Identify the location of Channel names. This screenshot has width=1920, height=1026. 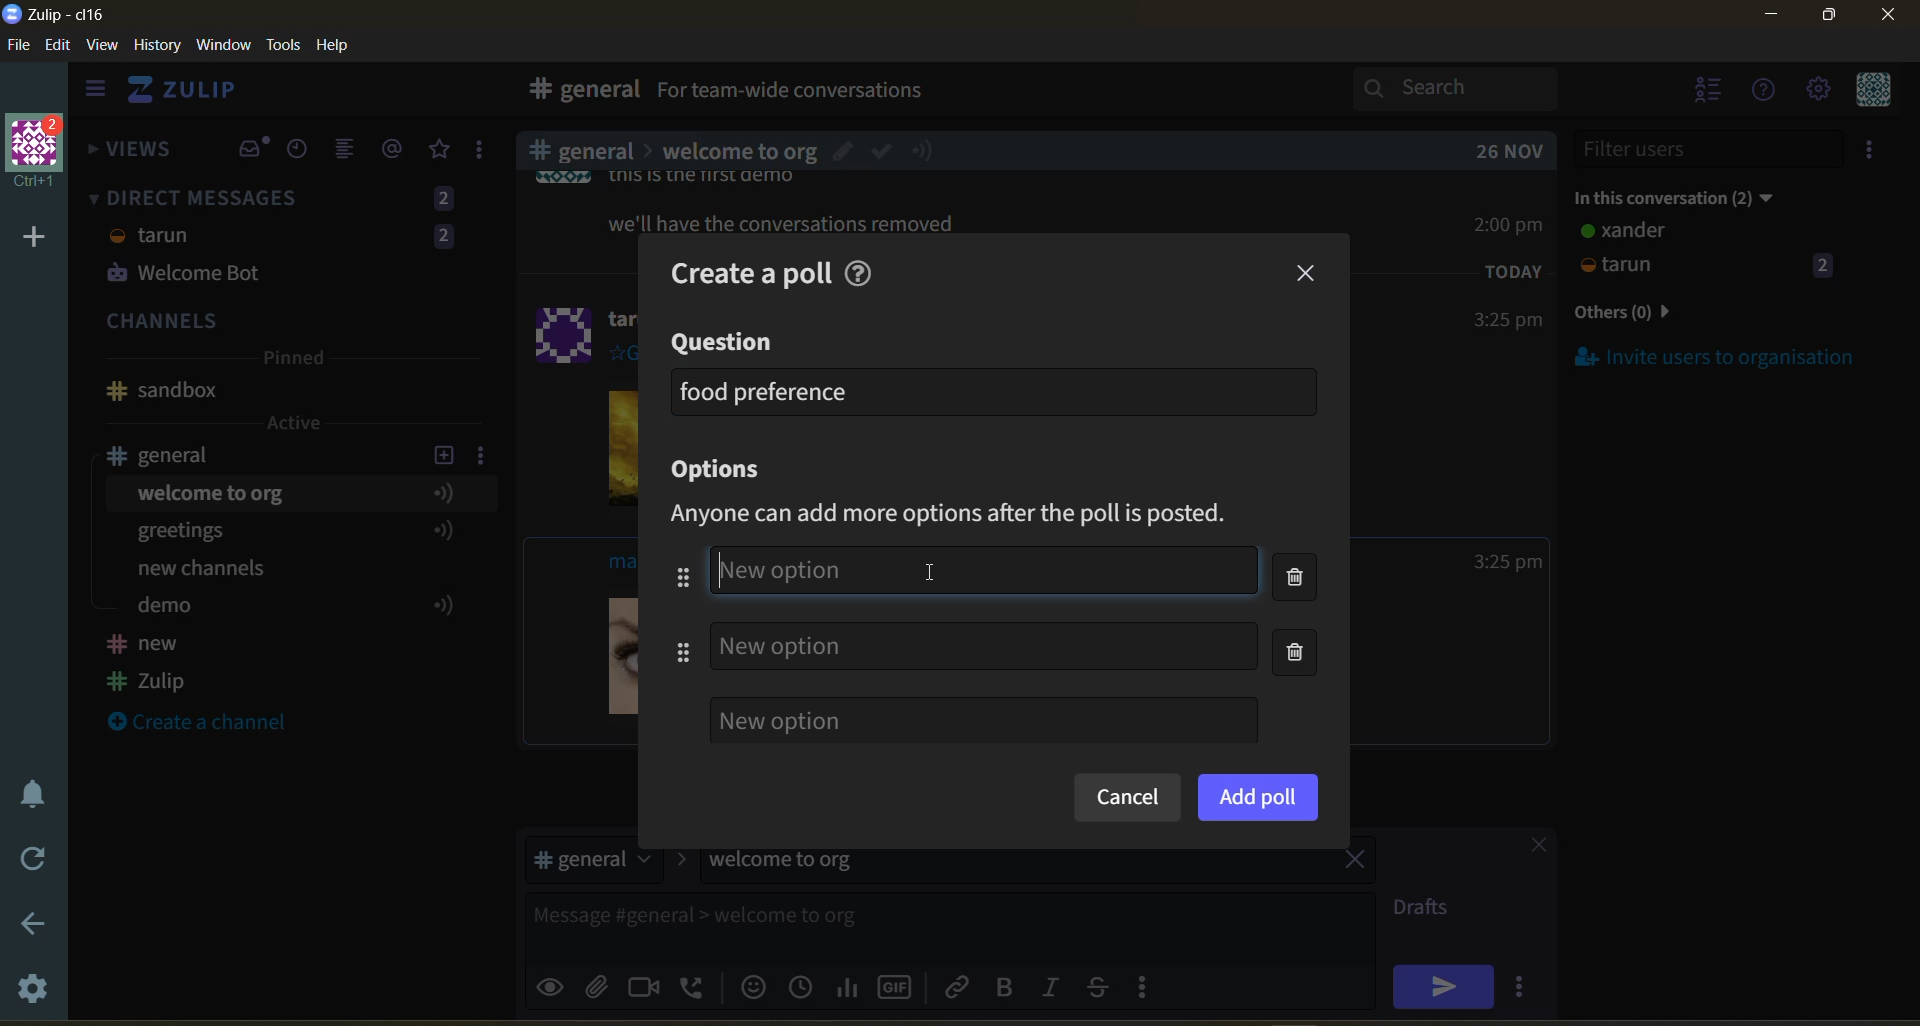
(150, 665).